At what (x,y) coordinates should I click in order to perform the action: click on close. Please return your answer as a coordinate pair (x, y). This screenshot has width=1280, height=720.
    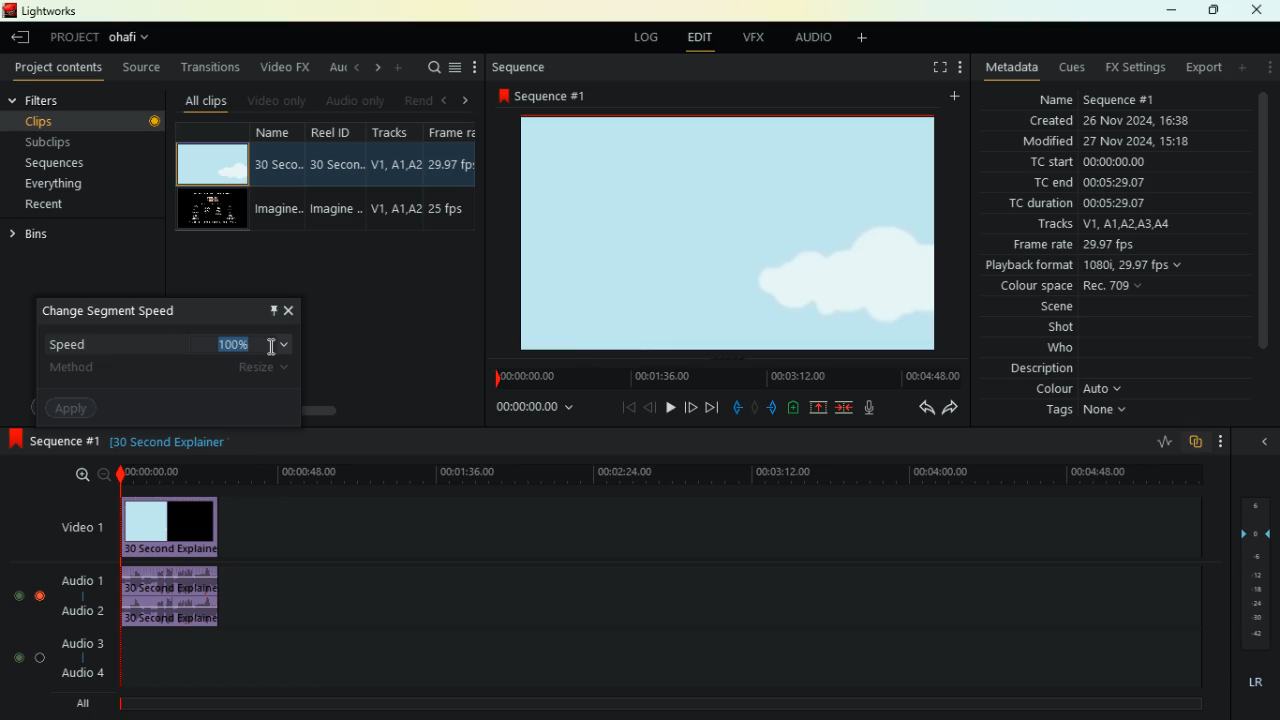
    Looking at the image, I should click on (1261, 9).